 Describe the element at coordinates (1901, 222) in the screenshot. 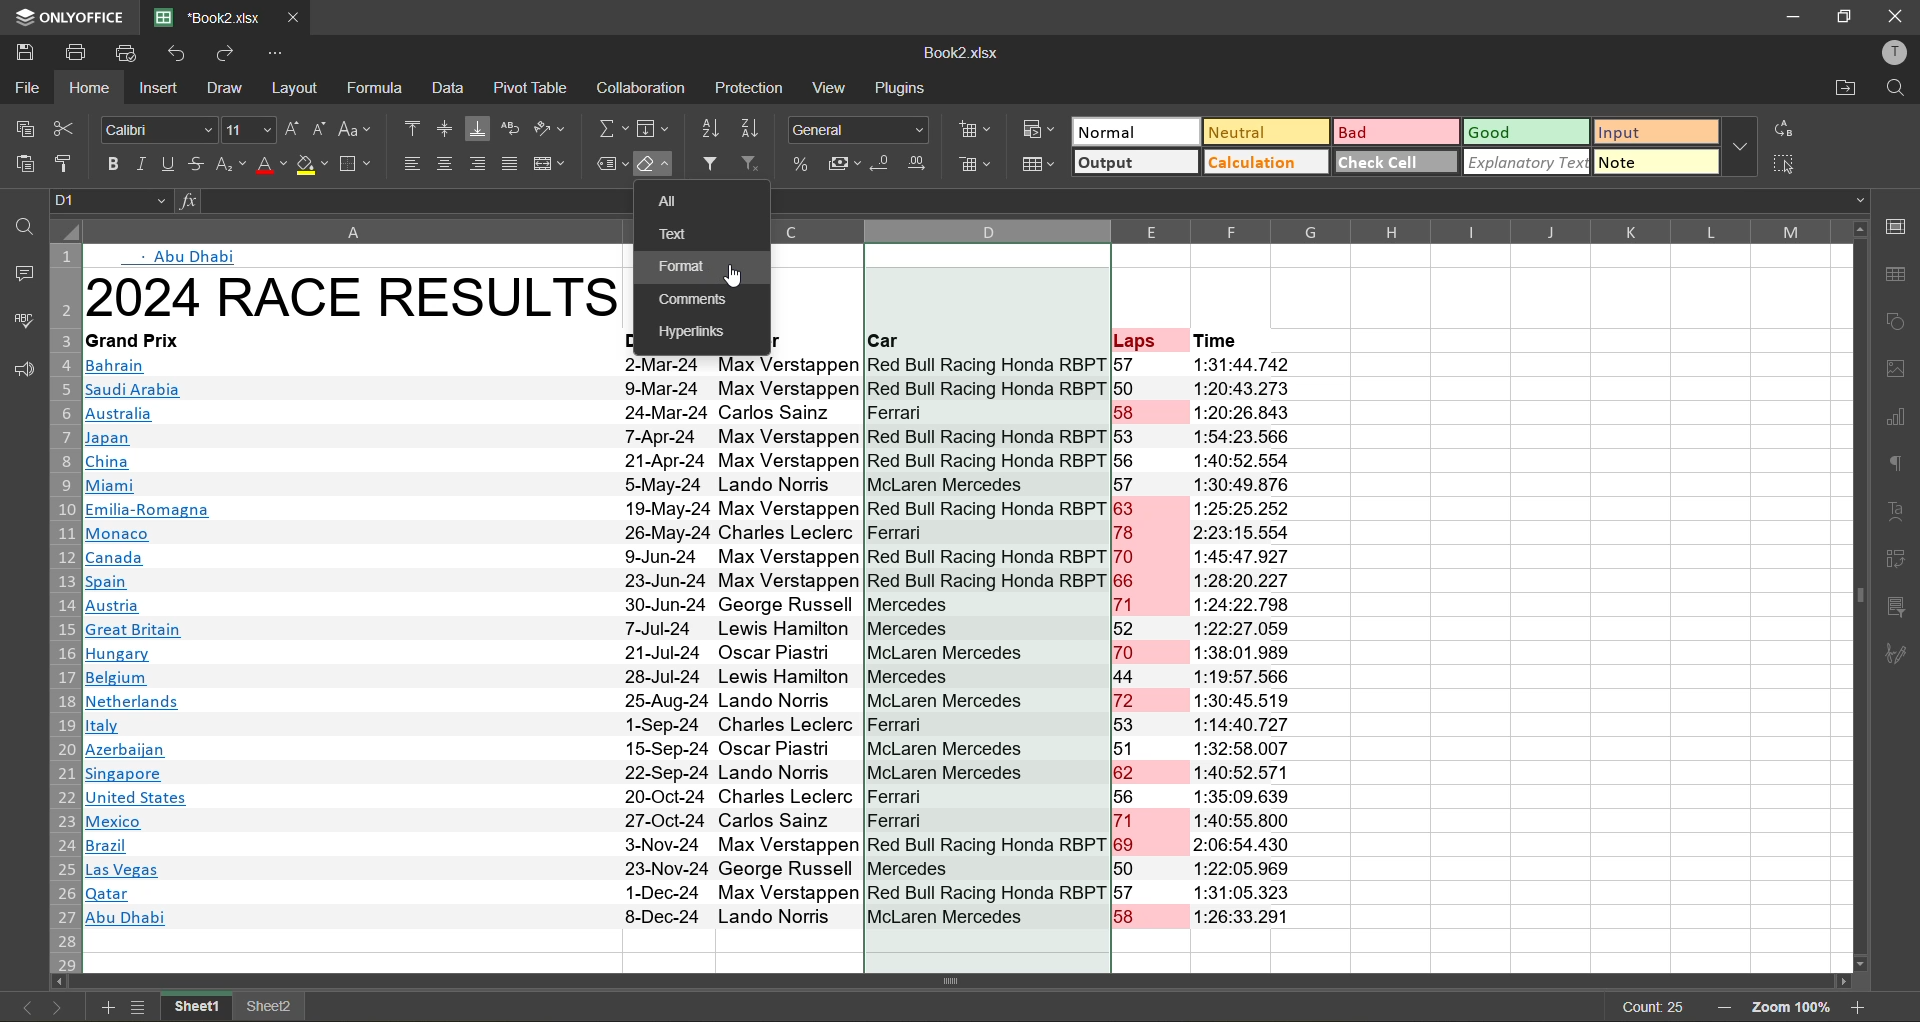

I see `call settings` at that location.